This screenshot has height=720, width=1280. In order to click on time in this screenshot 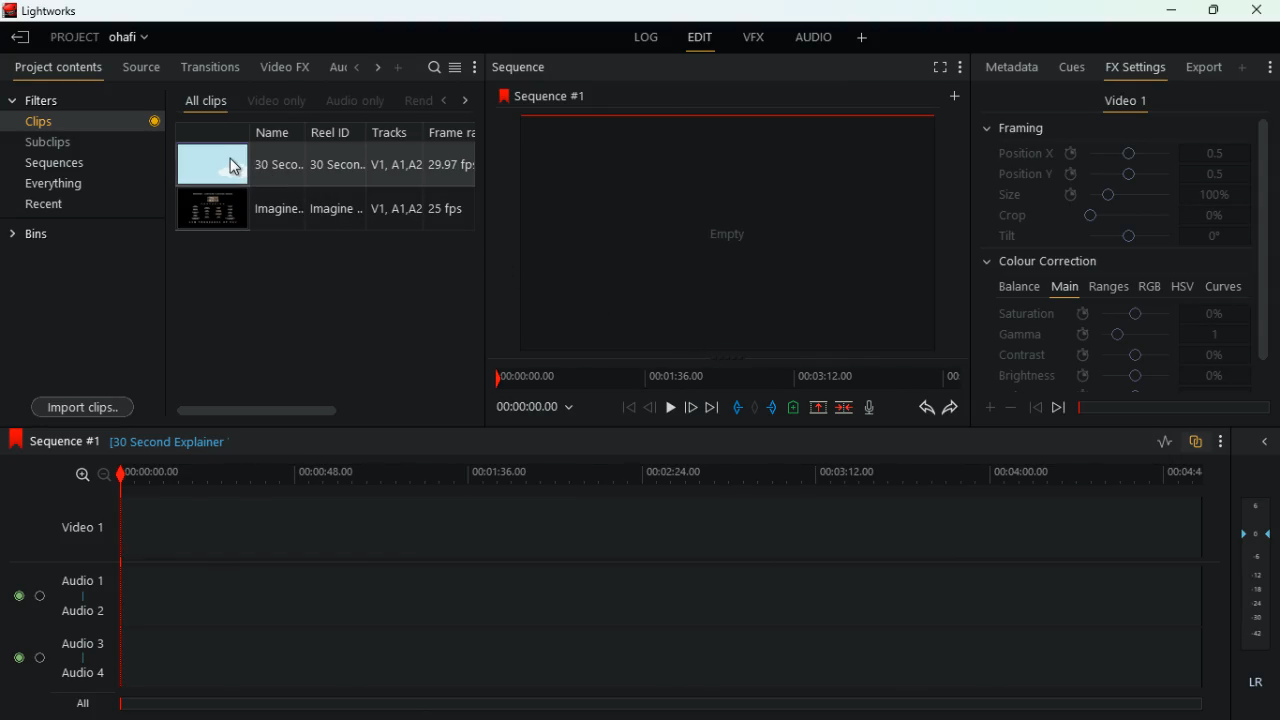, I will do `click(660, 474)`.